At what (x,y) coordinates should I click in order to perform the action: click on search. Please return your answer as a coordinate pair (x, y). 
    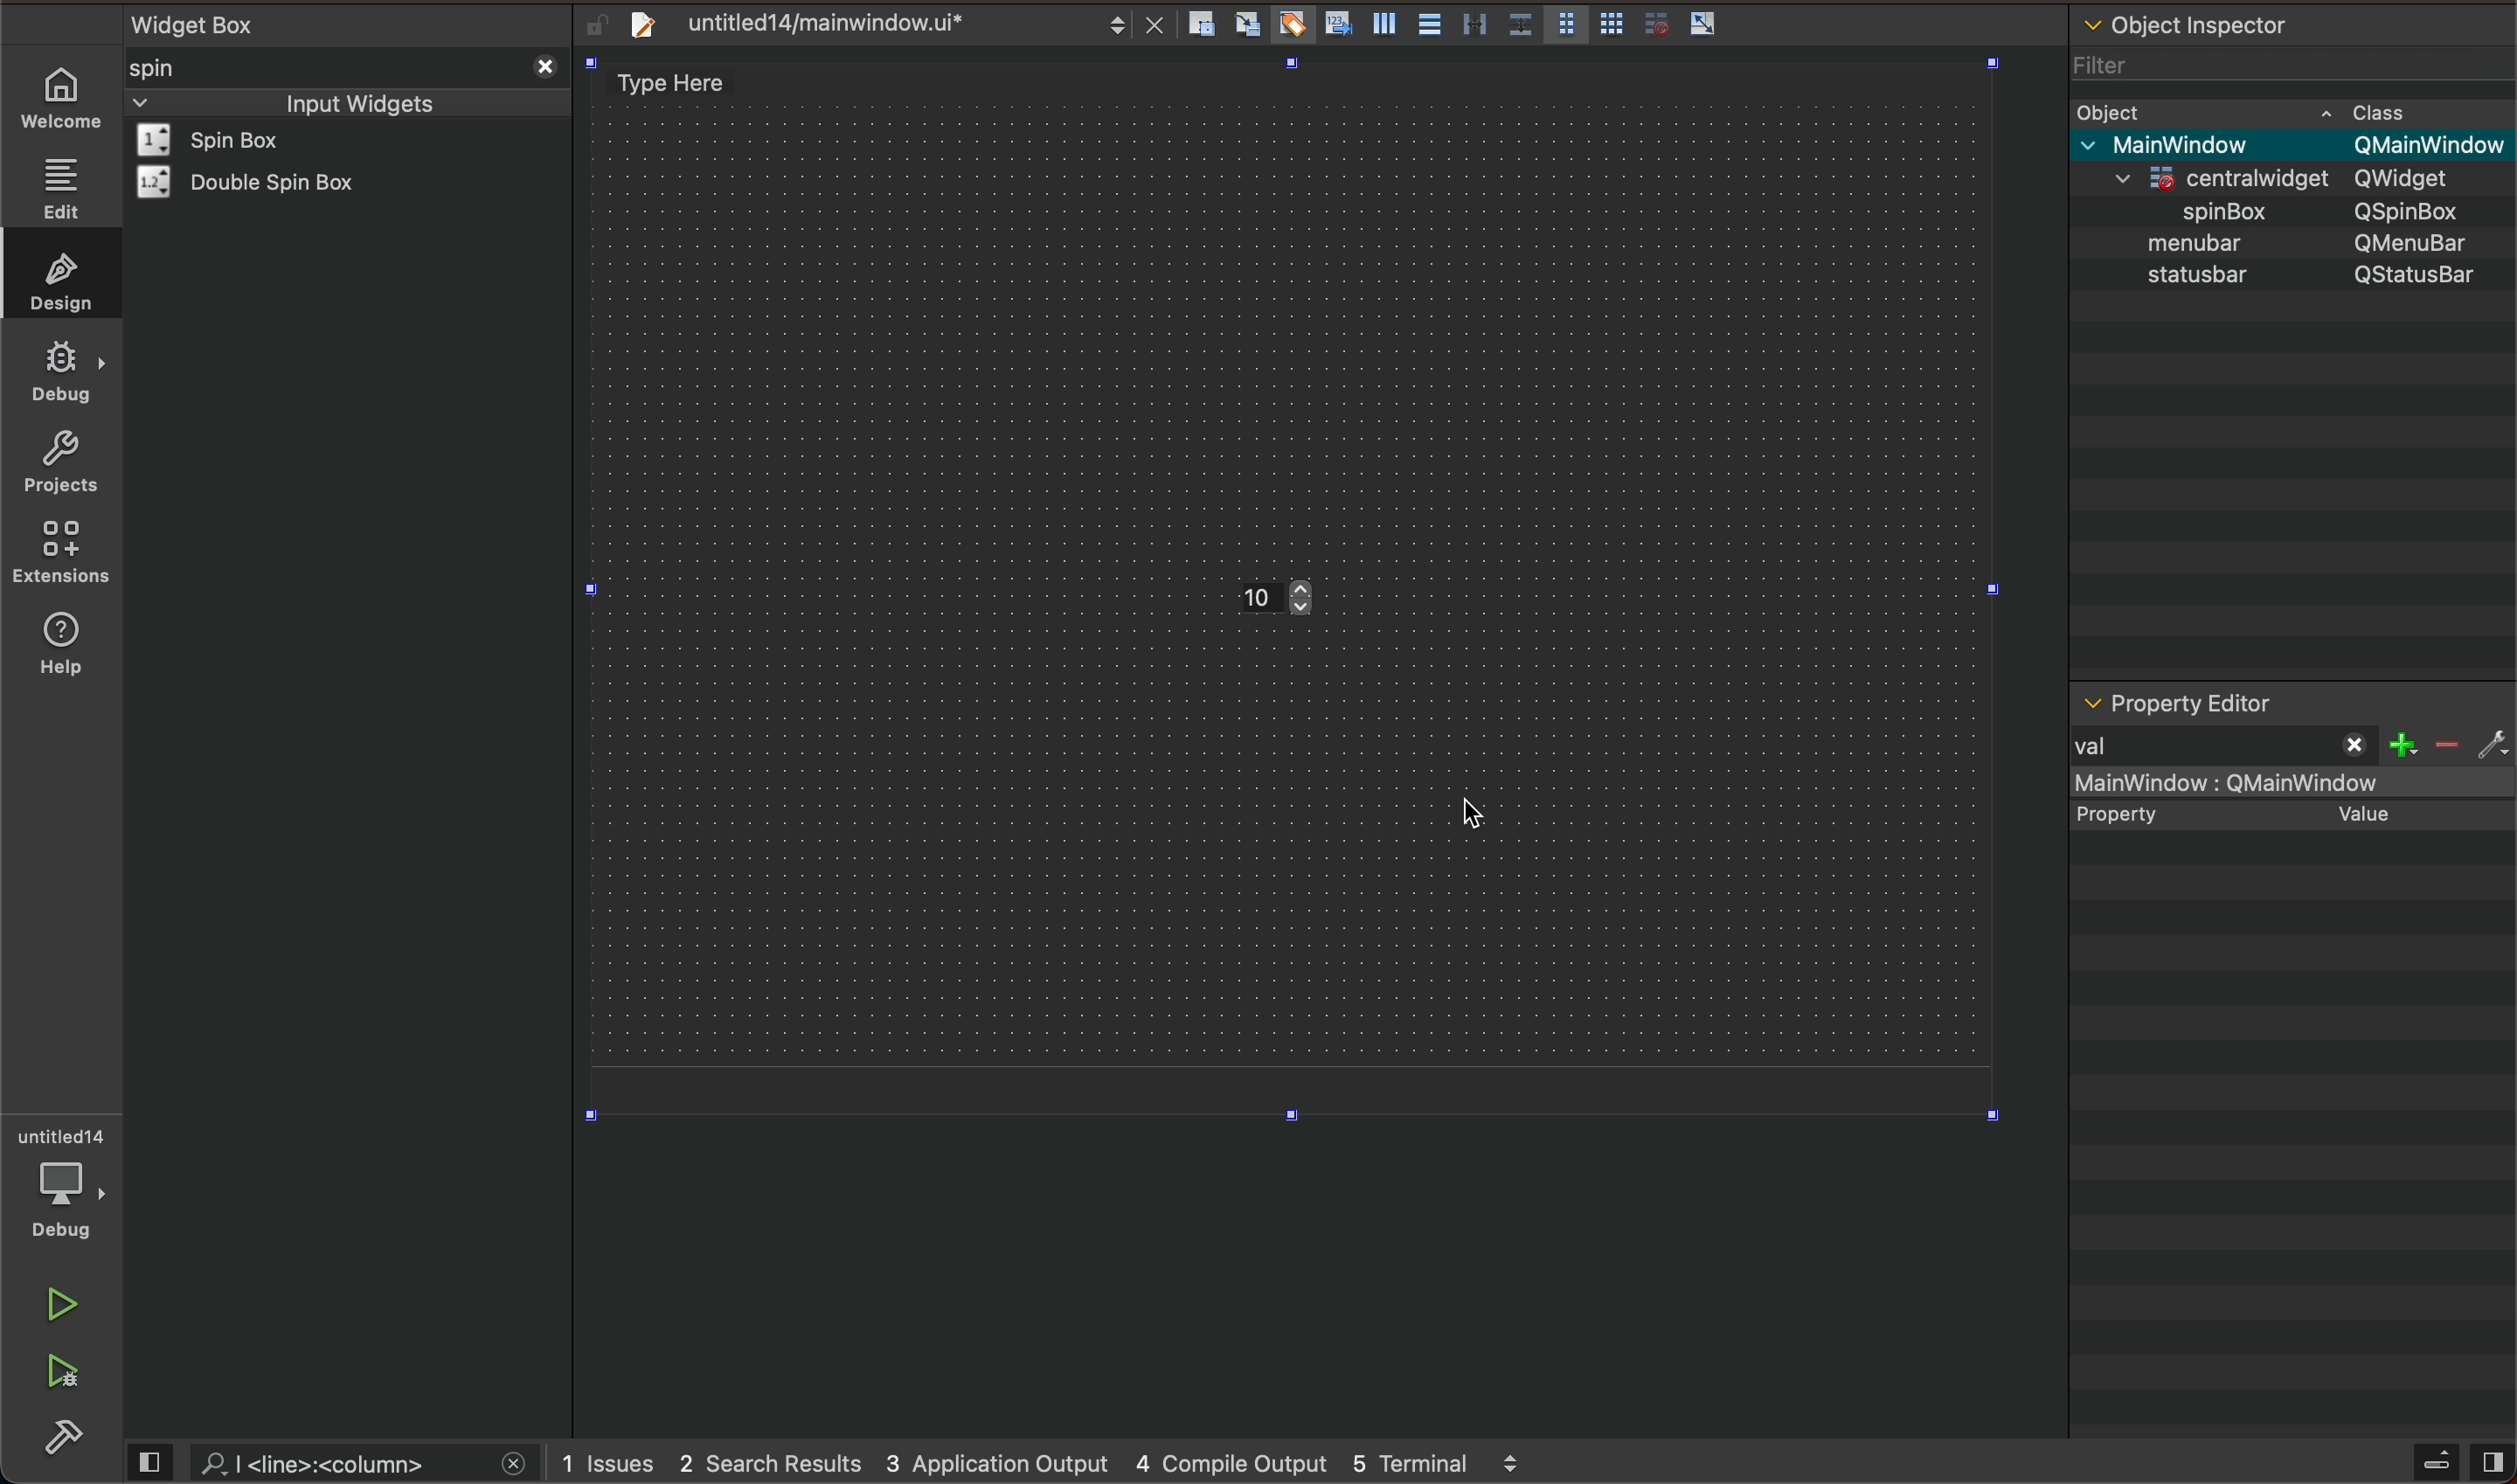
    Looking at the image, I should click on (337, 1462).